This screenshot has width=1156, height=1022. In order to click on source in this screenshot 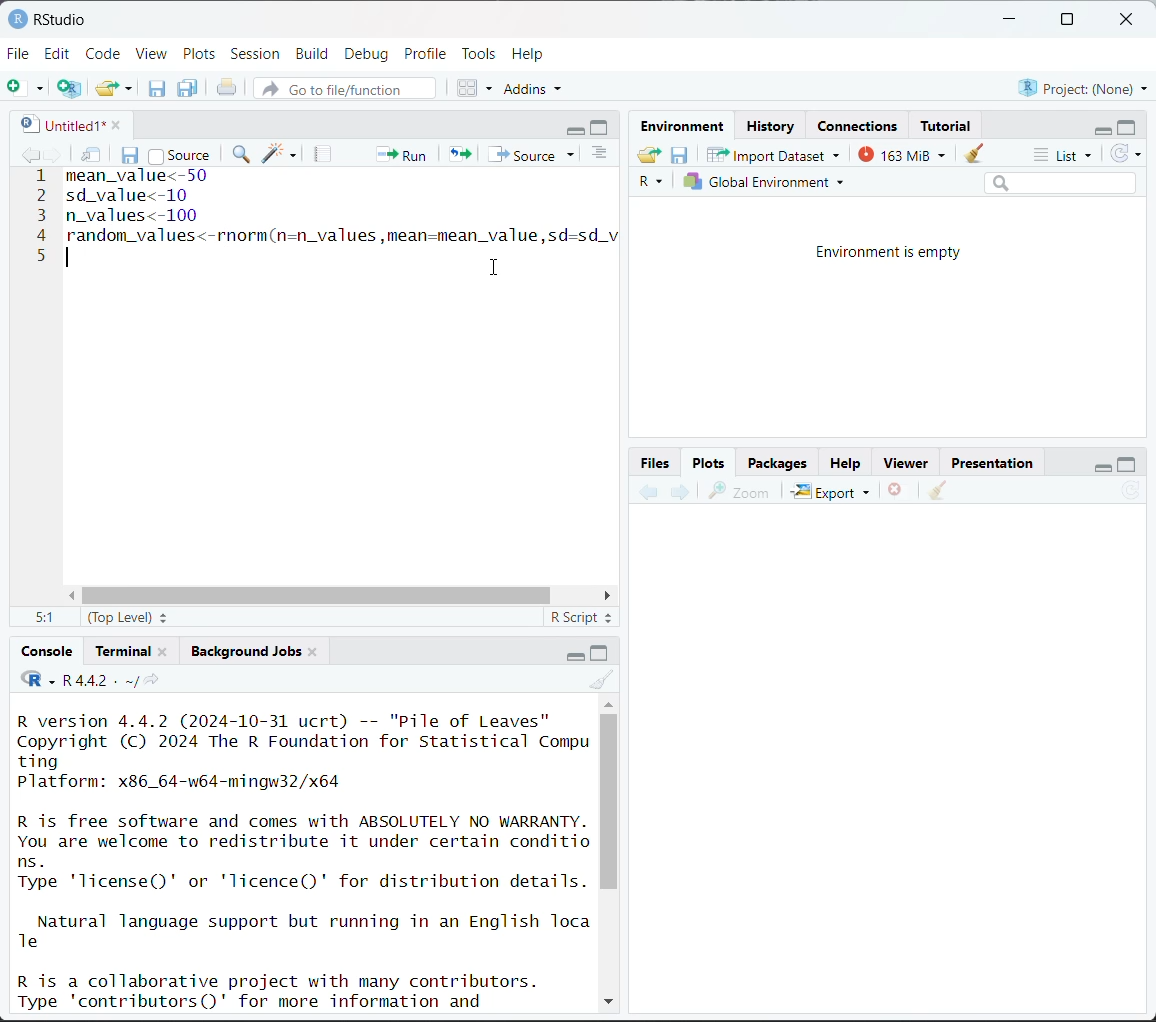, I will do `click(179, 154)`.